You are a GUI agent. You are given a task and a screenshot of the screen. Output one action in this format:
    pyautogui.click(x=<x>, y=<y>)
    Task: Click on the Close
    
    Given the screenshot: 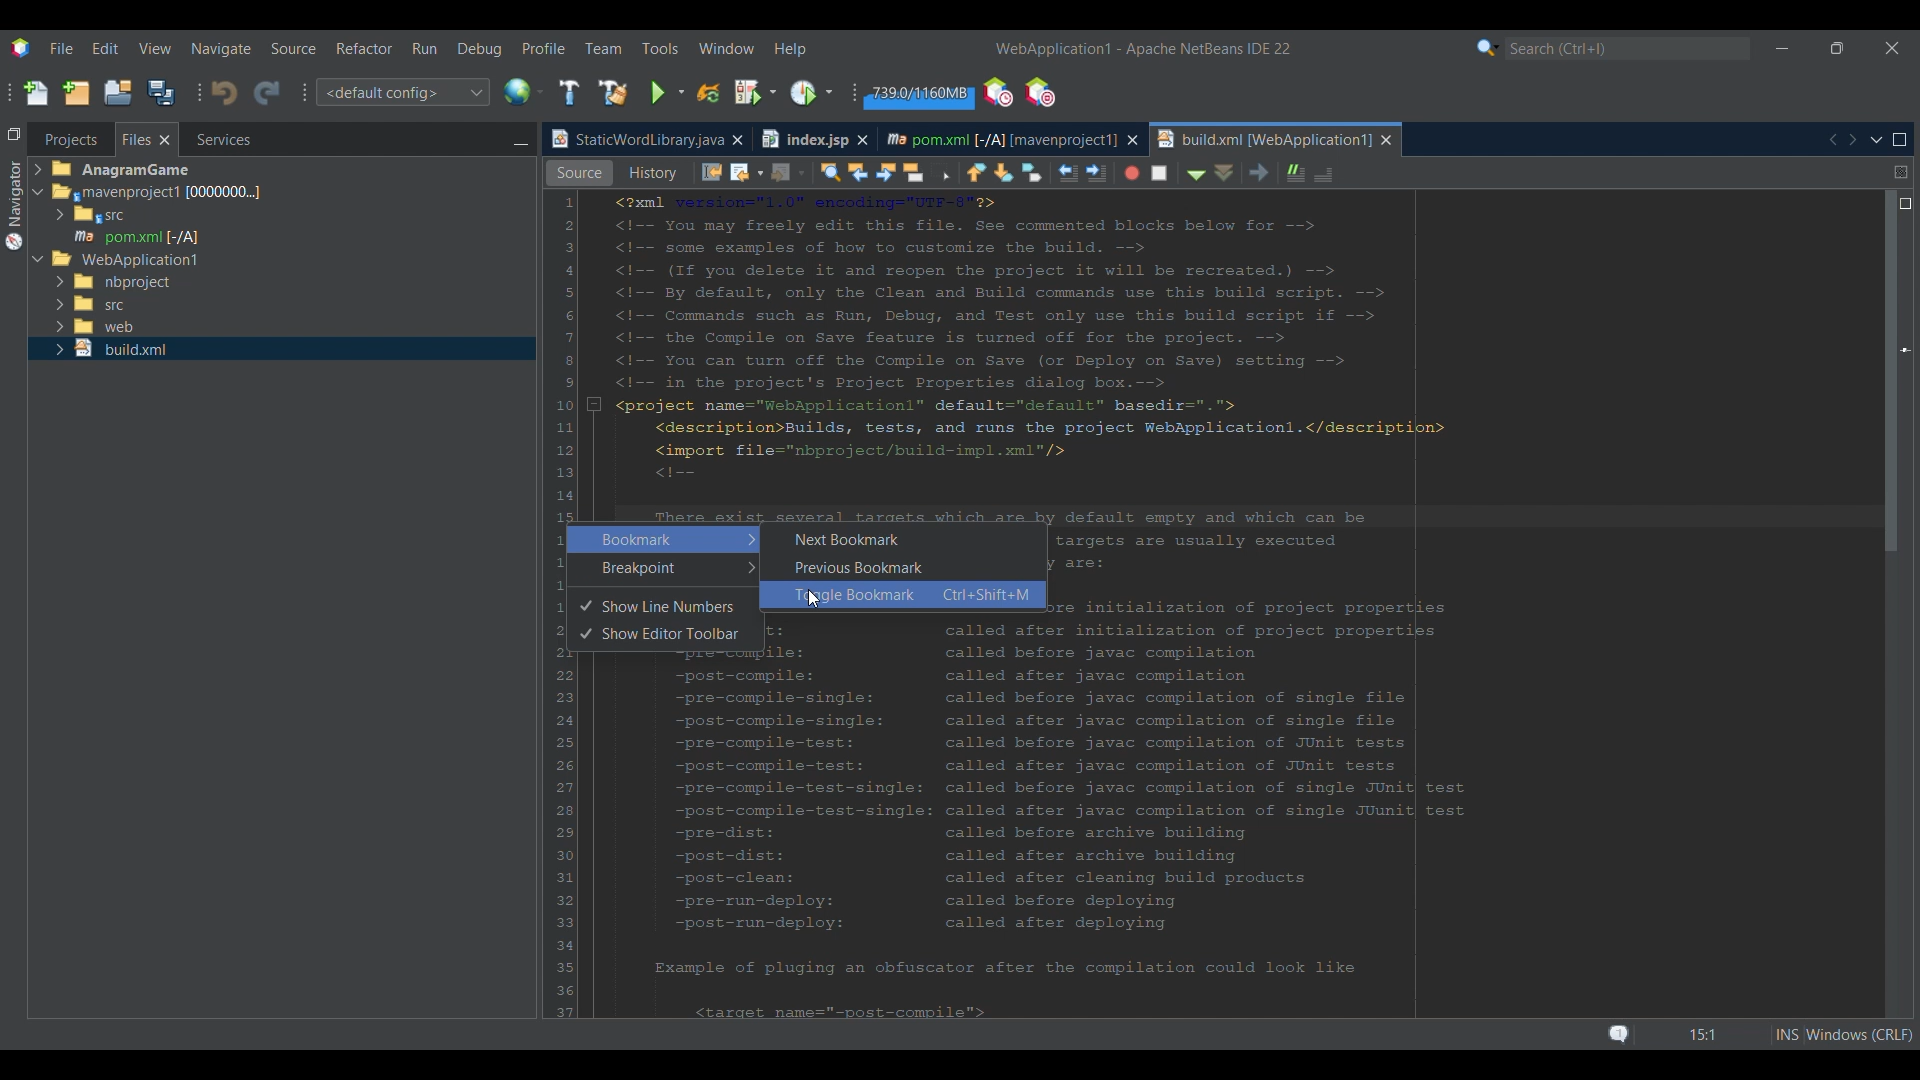 What is the action you would take?
    pyautogui.click(x=1387, y=140)
    